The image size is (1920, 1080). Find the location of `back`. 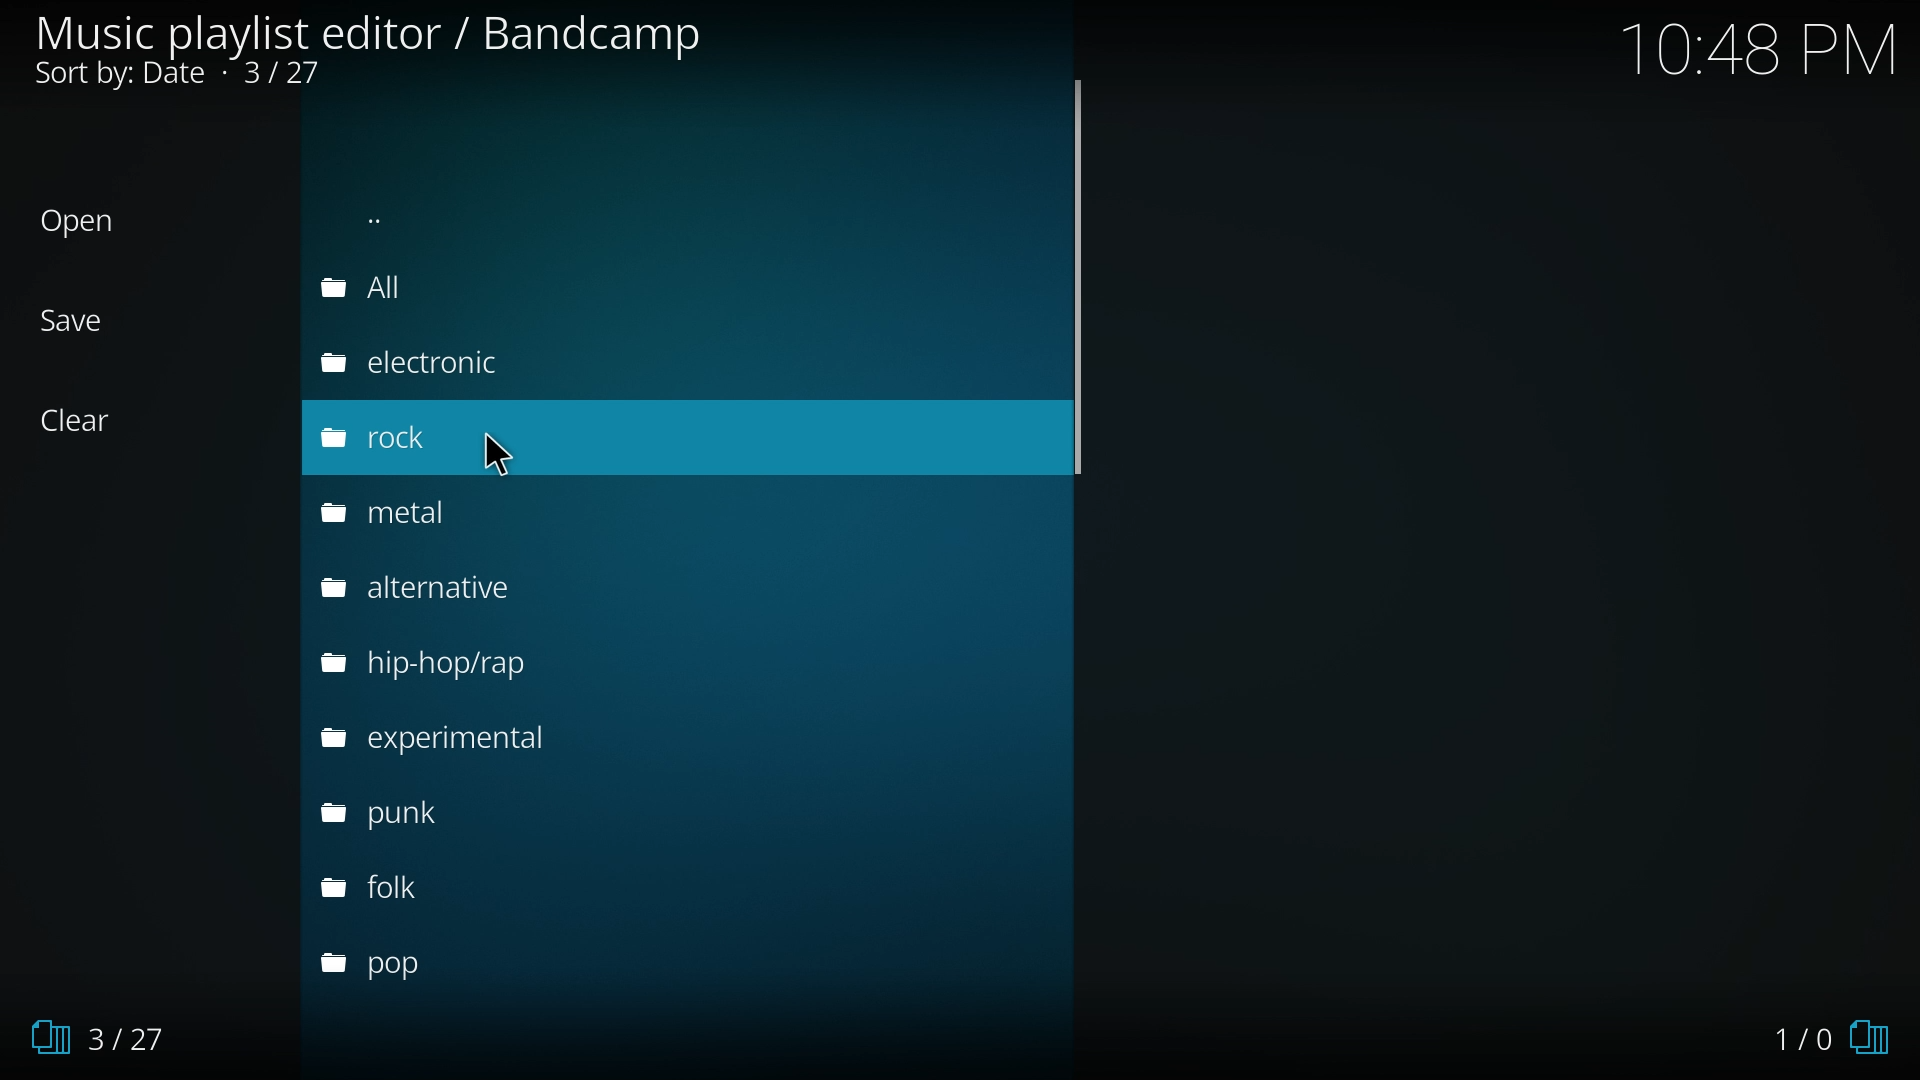

back is located at coordinates (460, 215).